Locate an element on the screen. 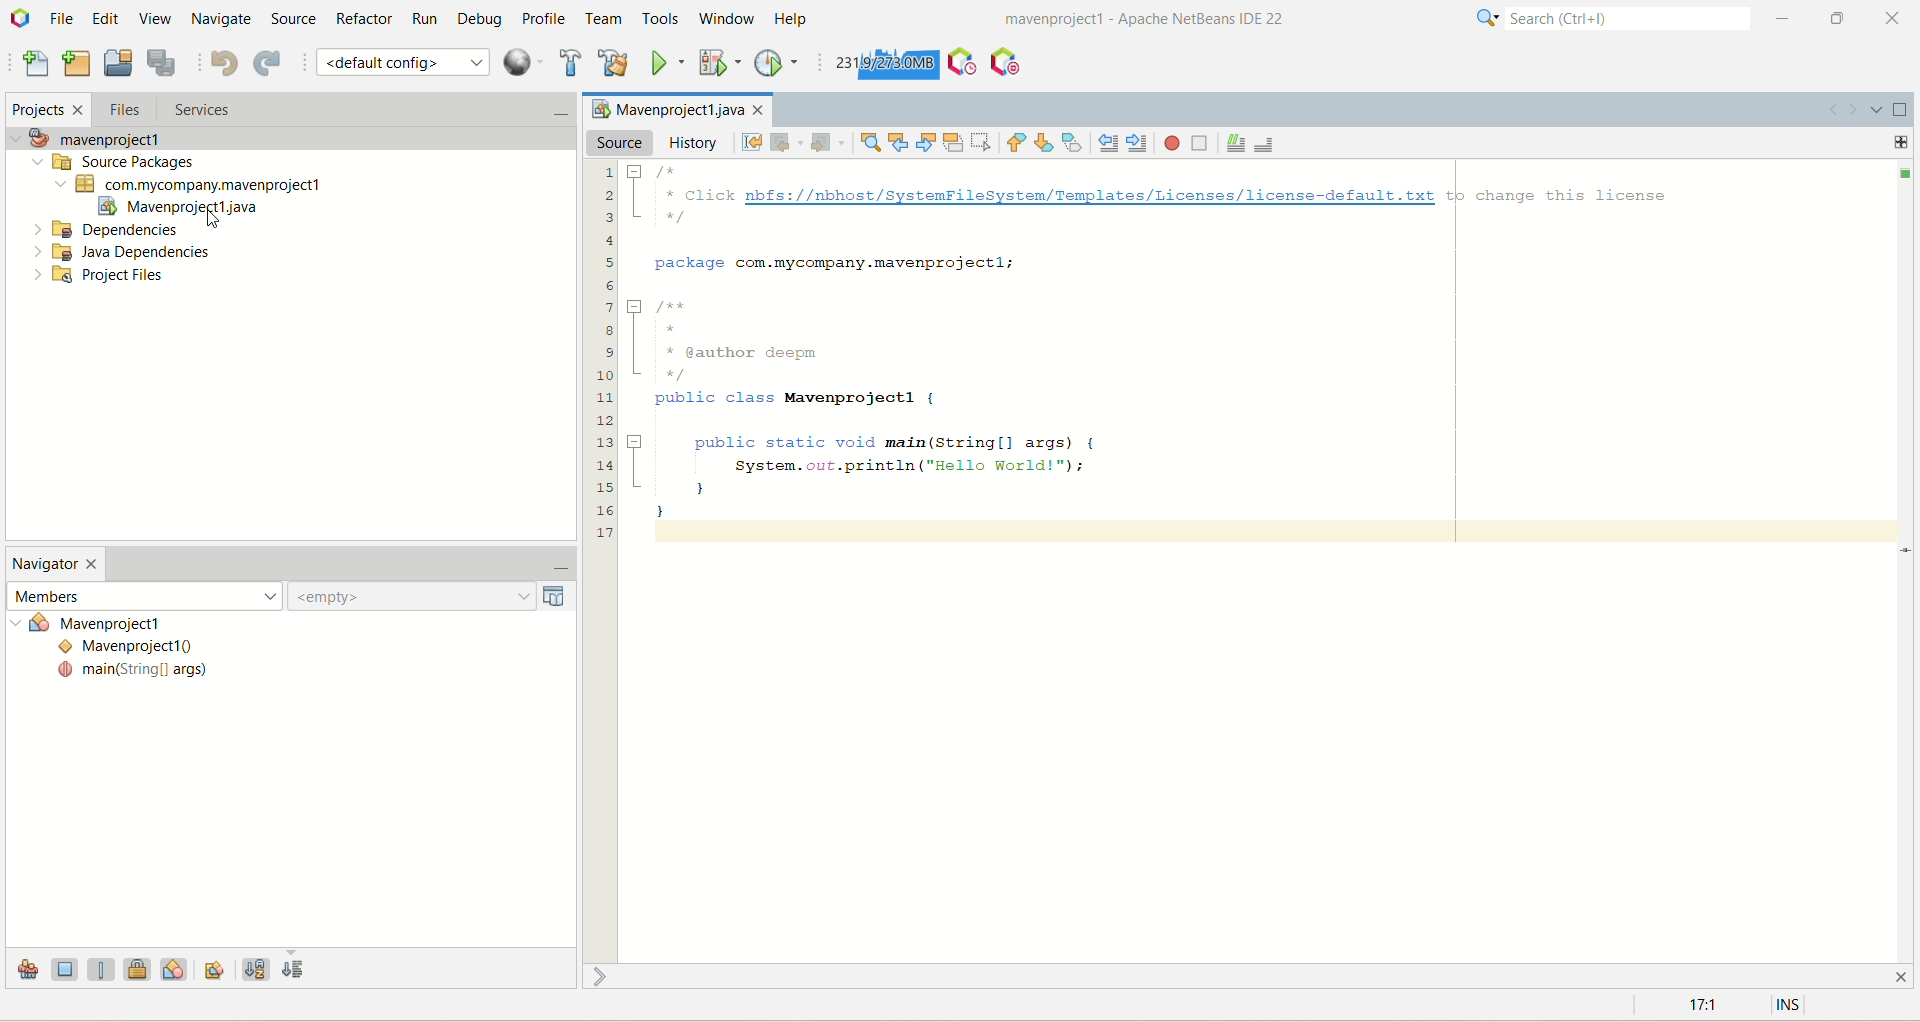 Image resolution: width=1920 pixels, height=1022 pixels. sort by name is located at coordinates (255, 966).